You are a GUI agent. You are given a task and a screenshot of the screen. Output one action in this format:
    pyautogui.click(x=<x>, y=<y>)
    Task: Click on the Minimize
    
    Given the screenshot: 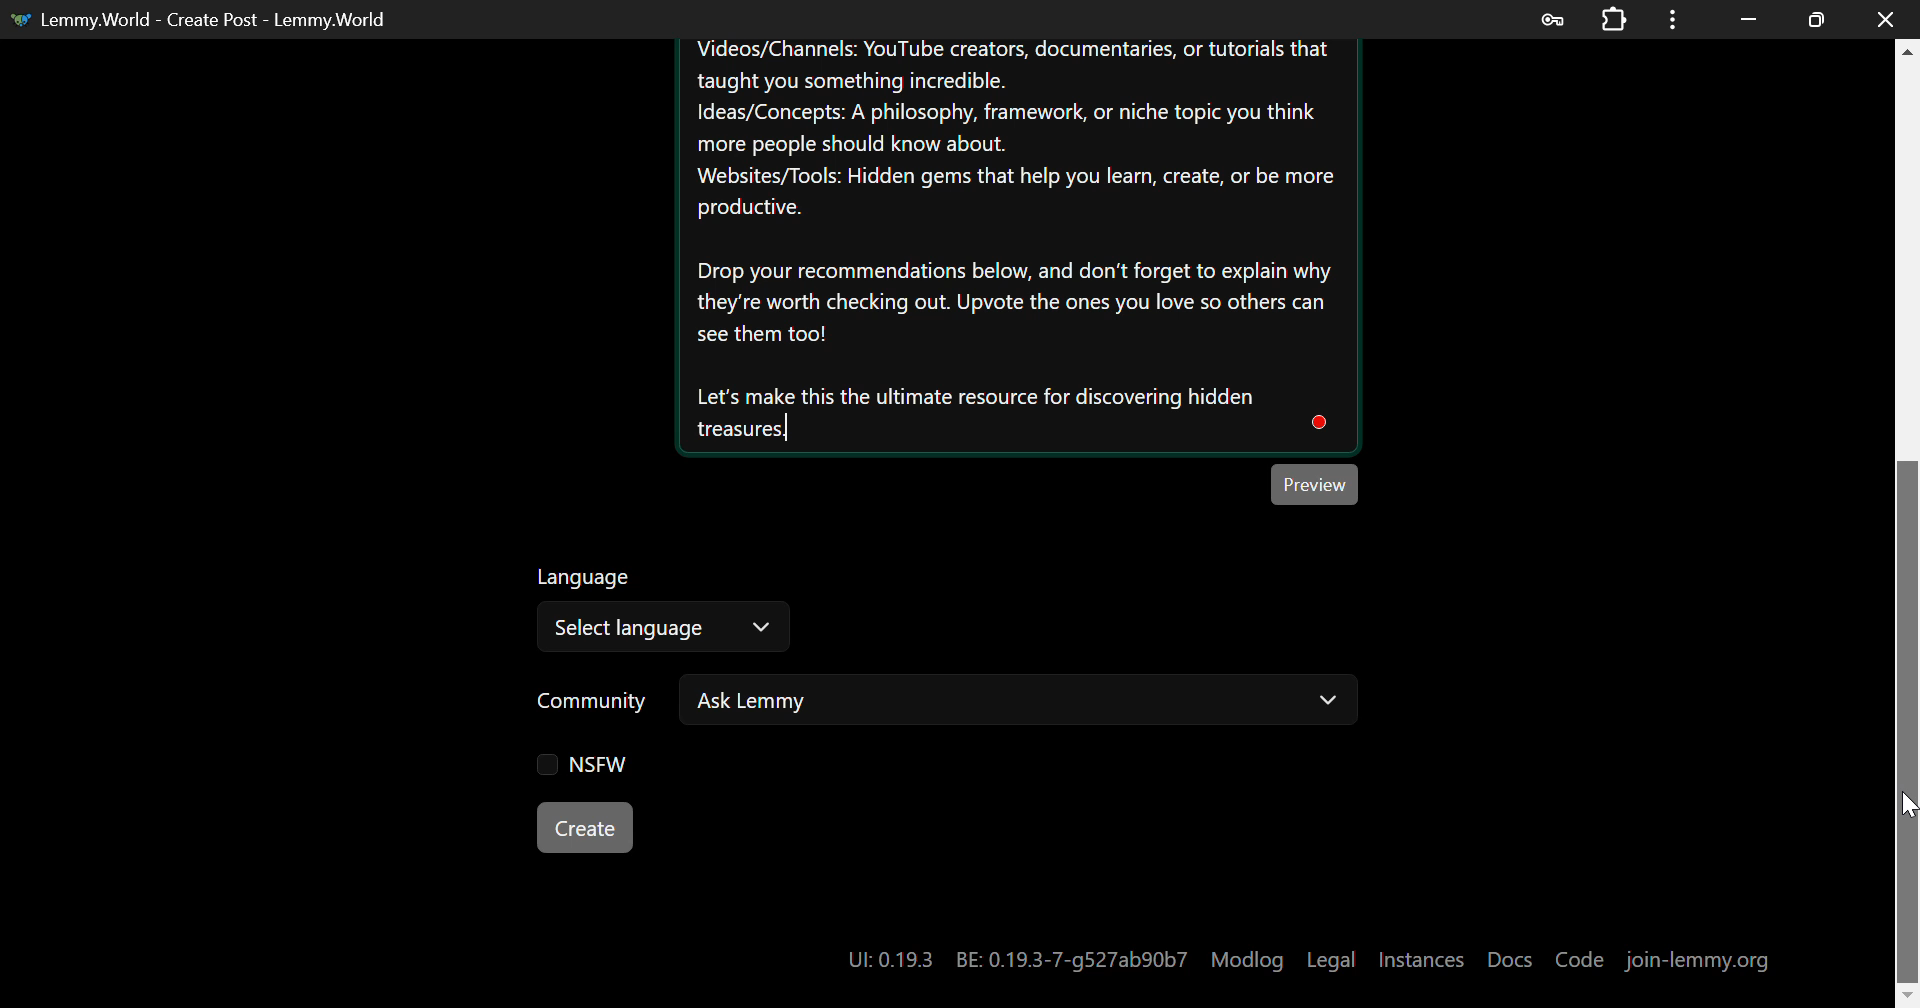 What is the action you would take?
    pyautogui.click(x=1817, y=20)
    